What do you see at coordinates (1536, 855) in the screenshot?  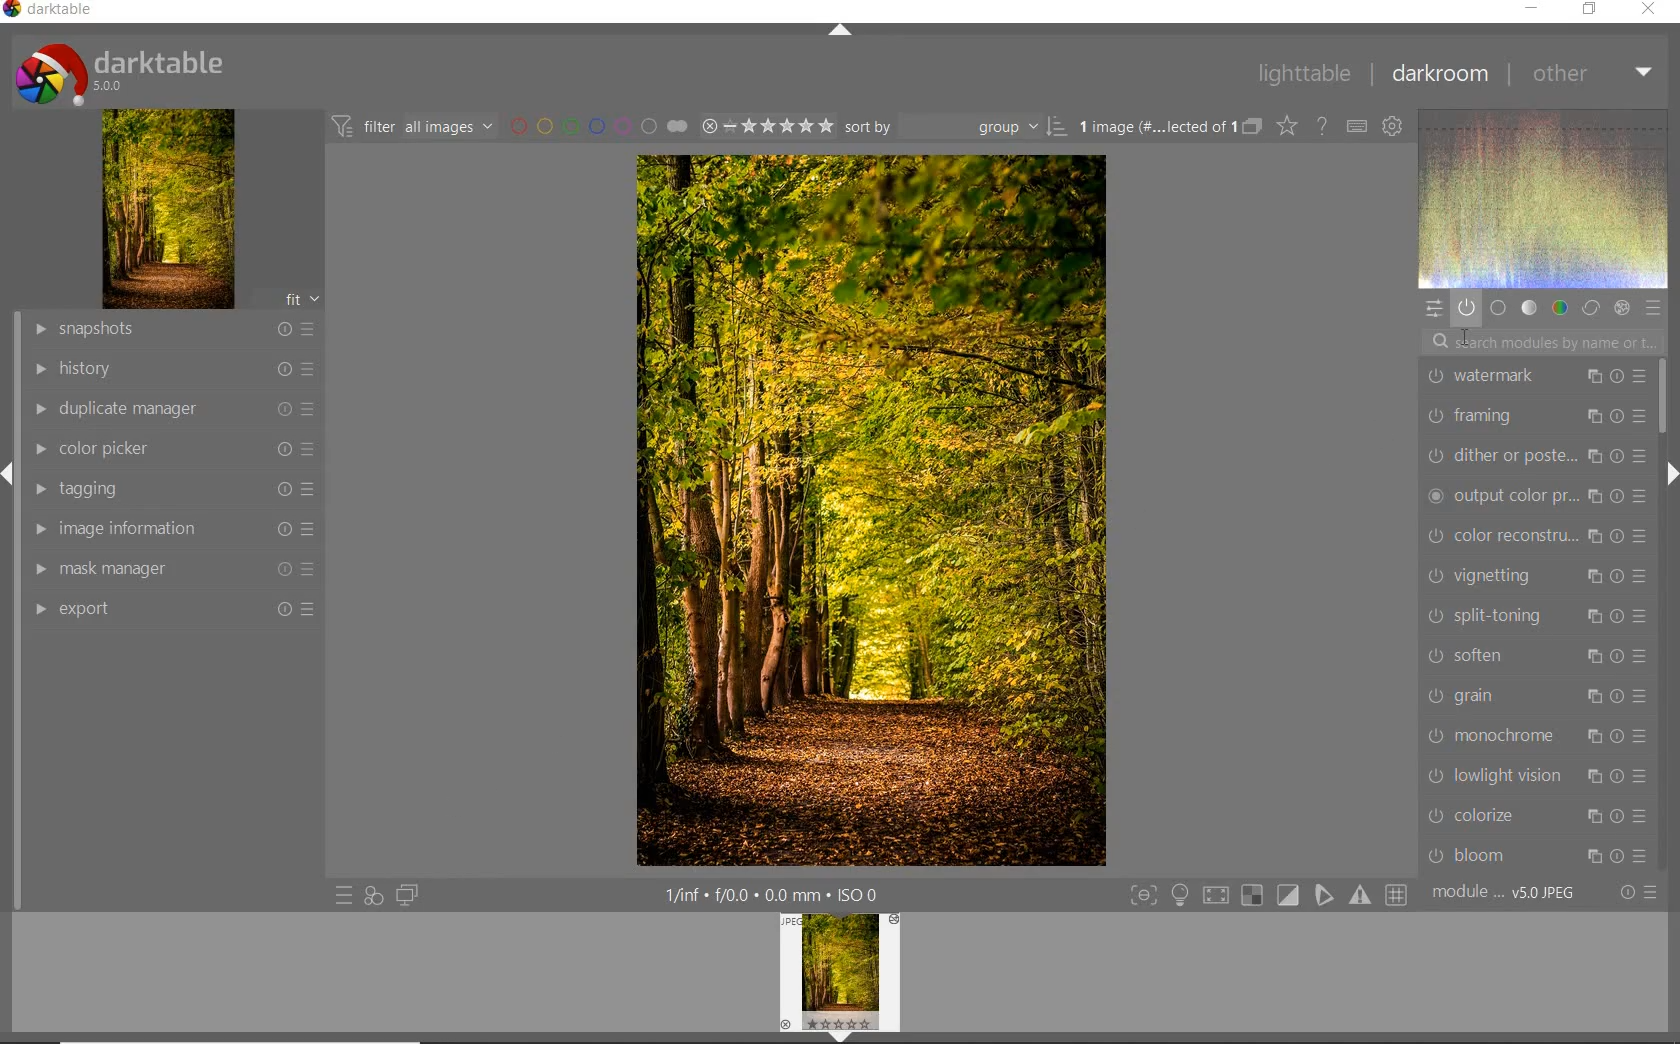 I see `bloom` at bounding box center [1536, 855].